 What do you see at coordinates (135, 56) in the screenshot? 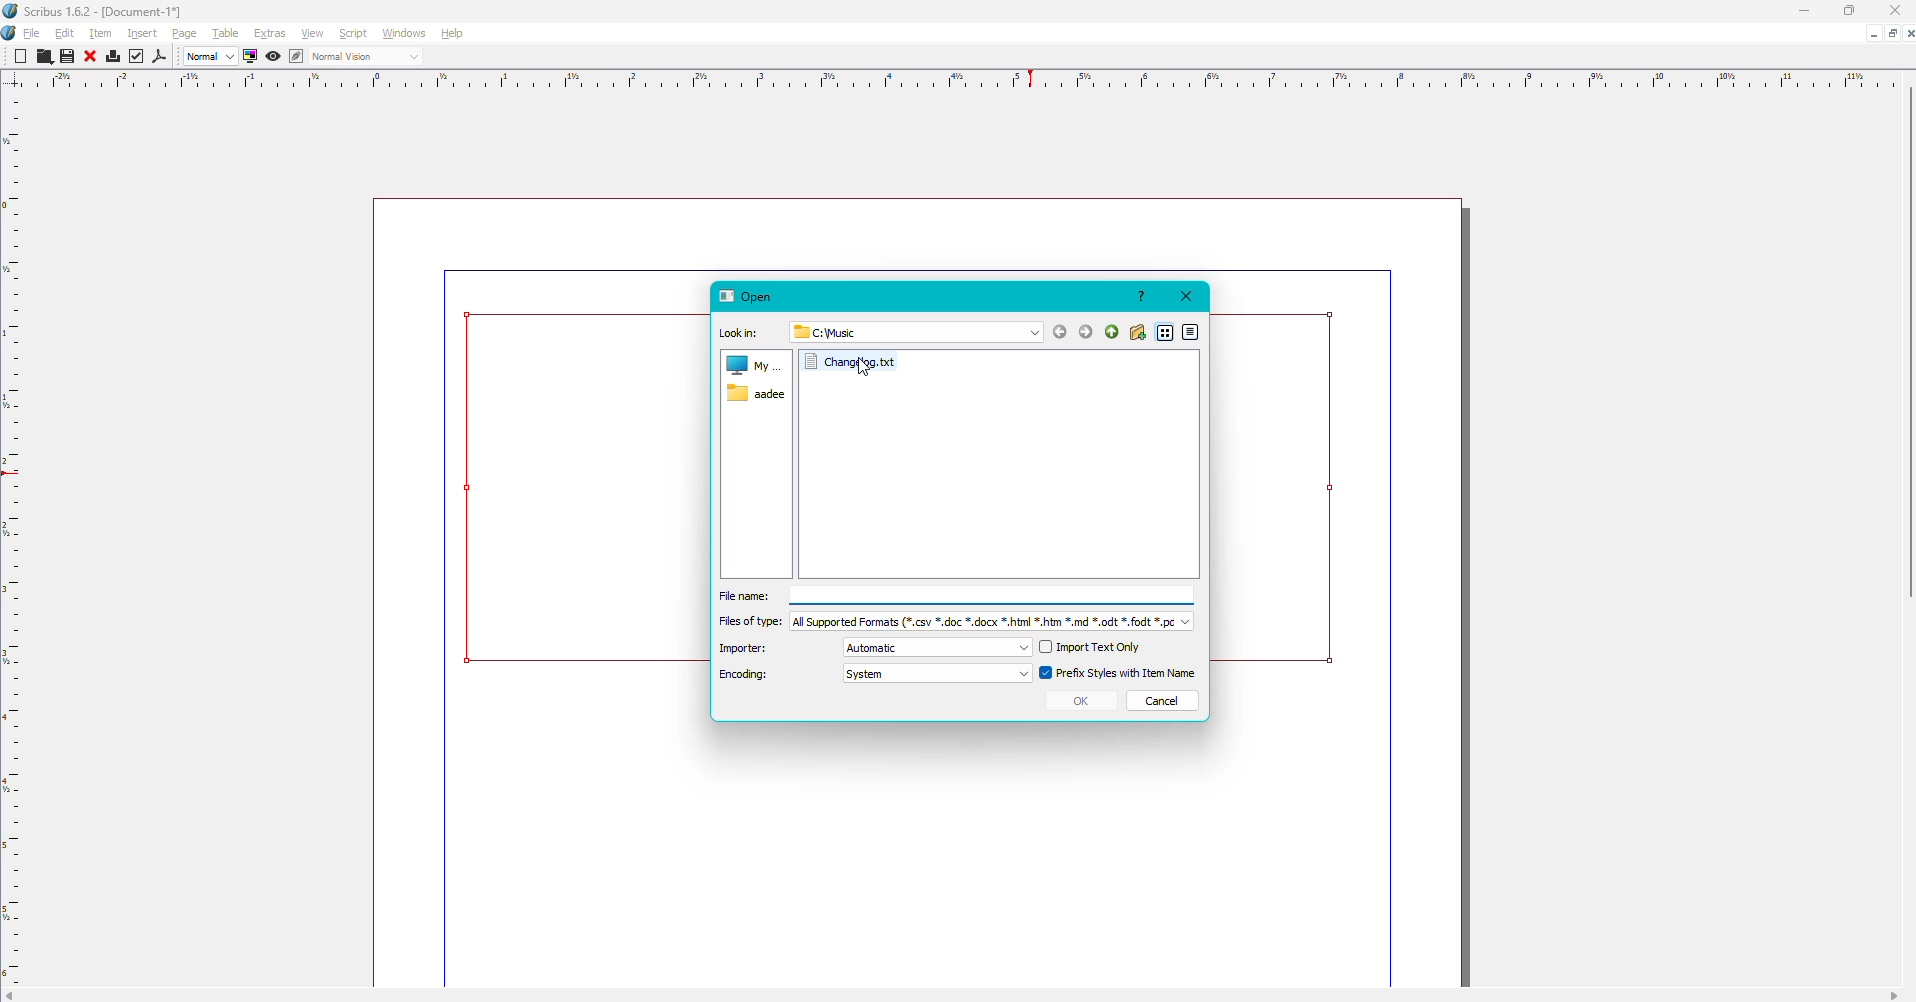
I see `Check` at bounding box center [135, 56].